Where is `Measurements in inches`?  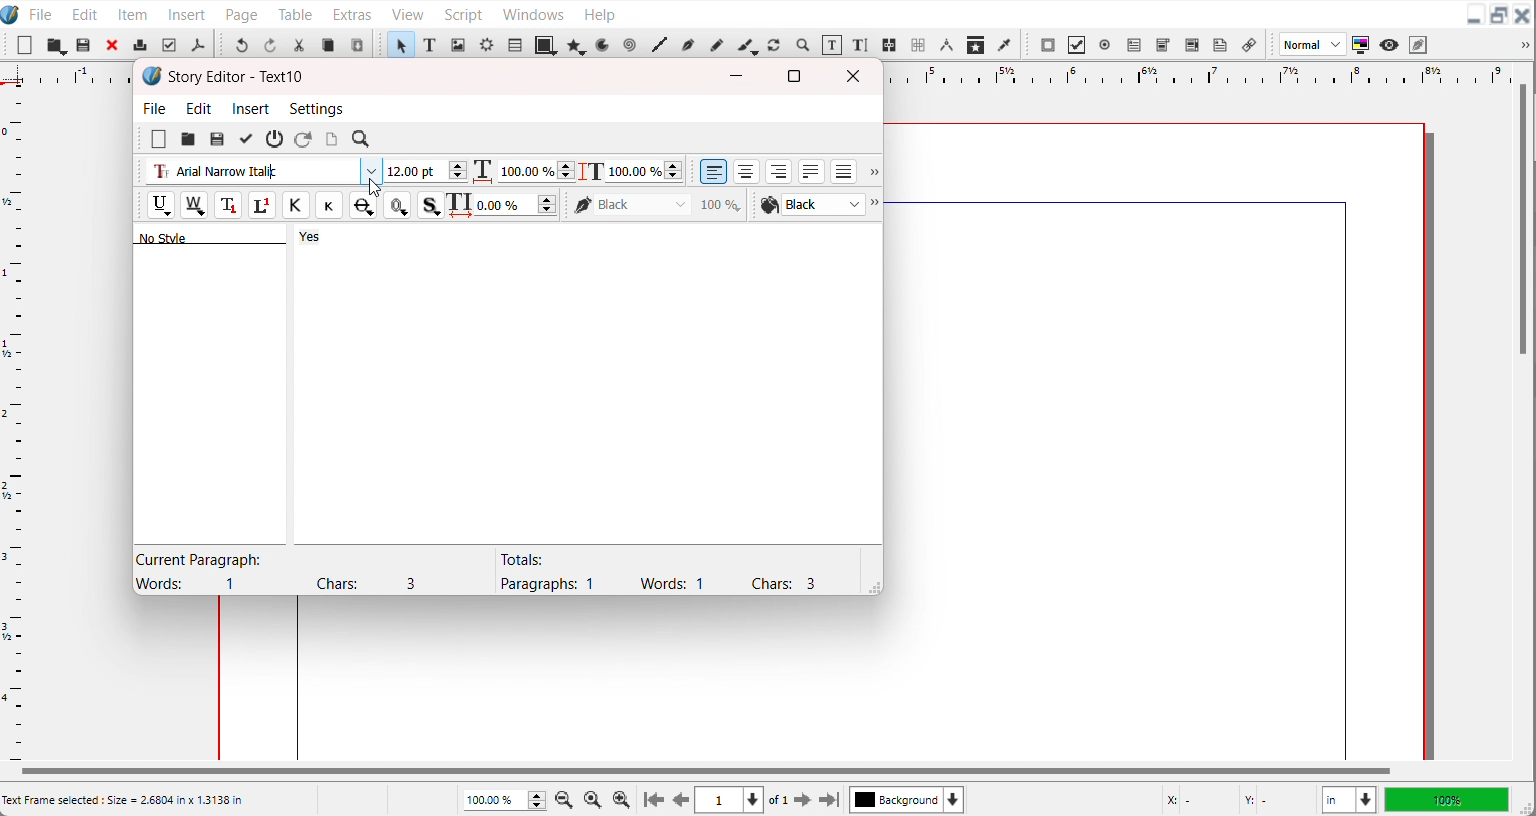 Measurements in inches is located at coordinates (1349, 800).